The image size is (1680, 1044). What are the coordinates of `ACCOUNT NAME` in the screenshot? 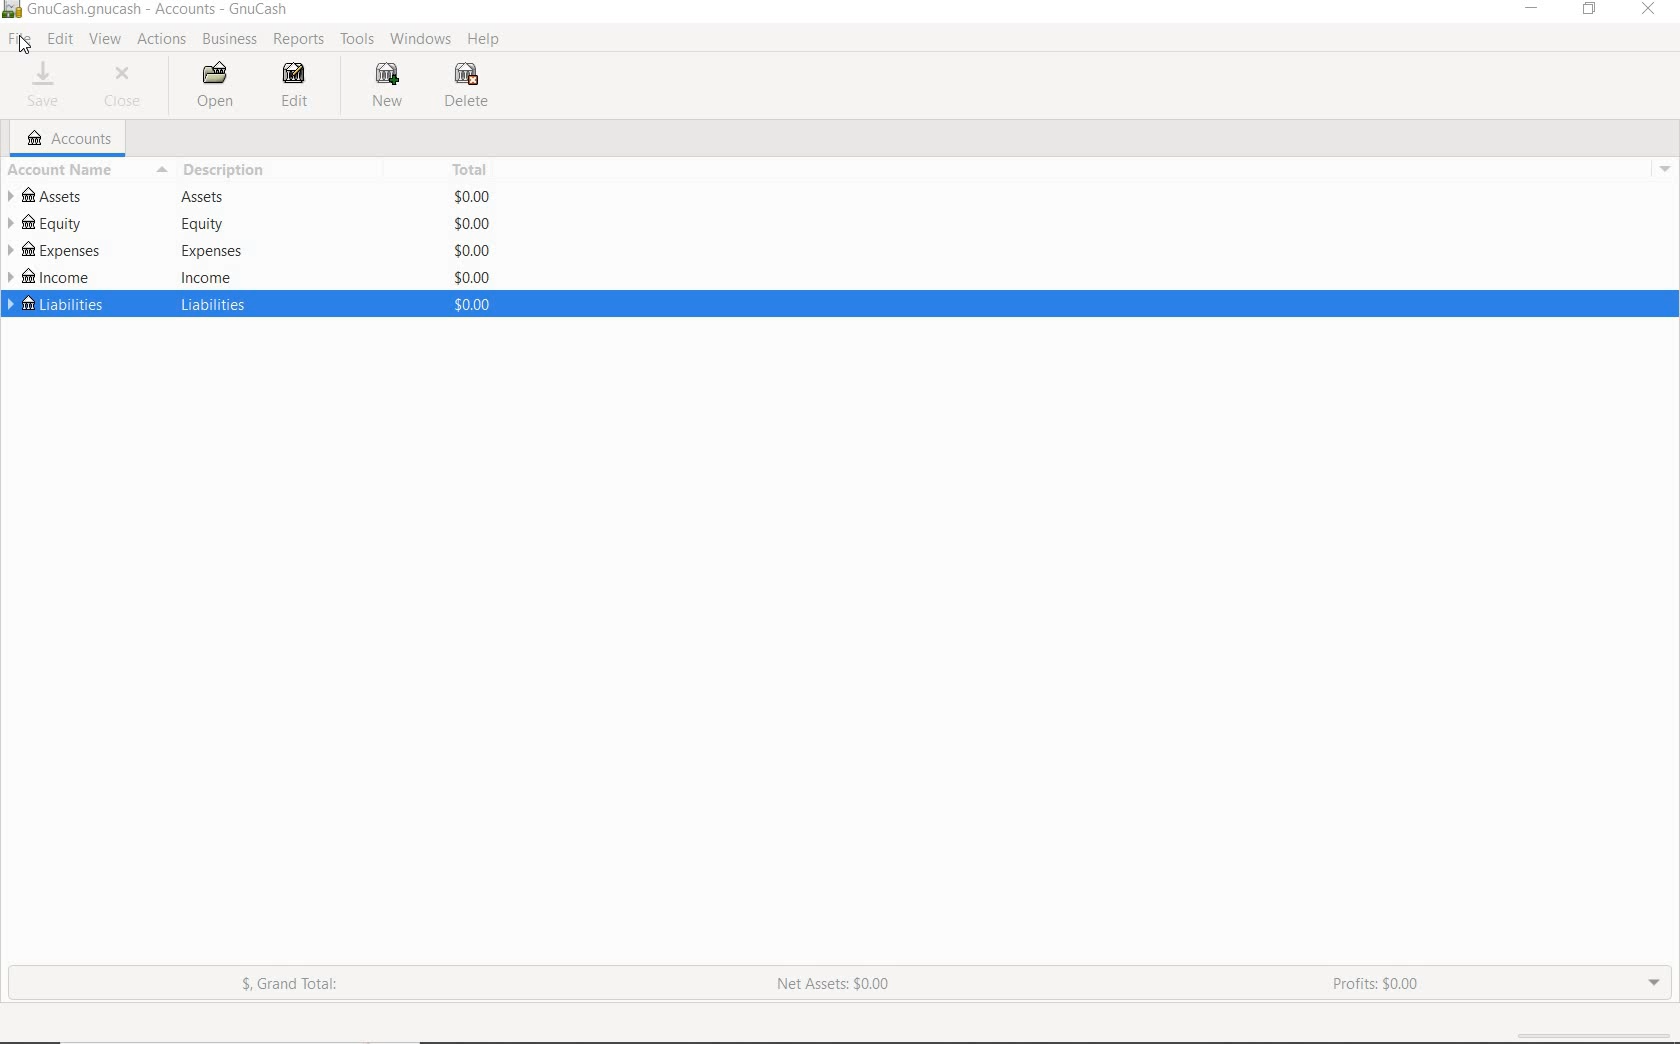 It's located at (59, 172).